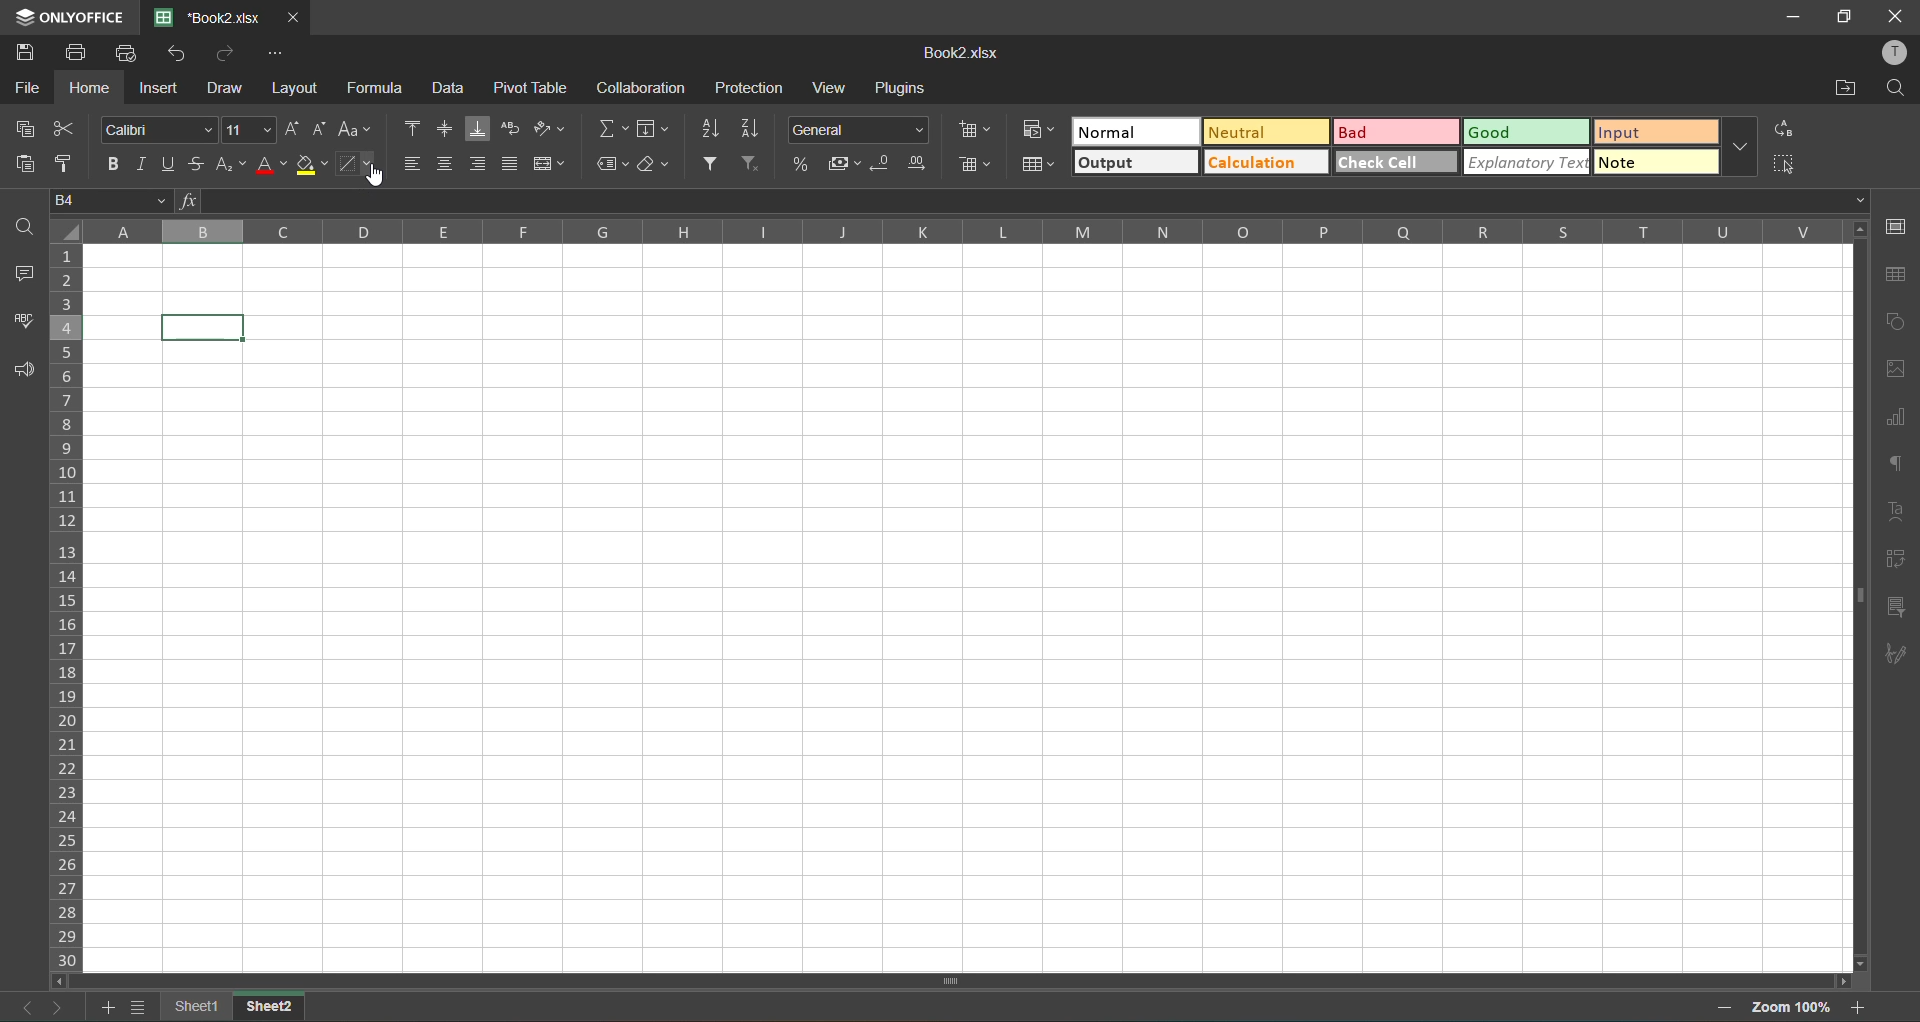  Describe the element at coordinates (139, 1008) in the screenshot. I see `sheet list` at that location.